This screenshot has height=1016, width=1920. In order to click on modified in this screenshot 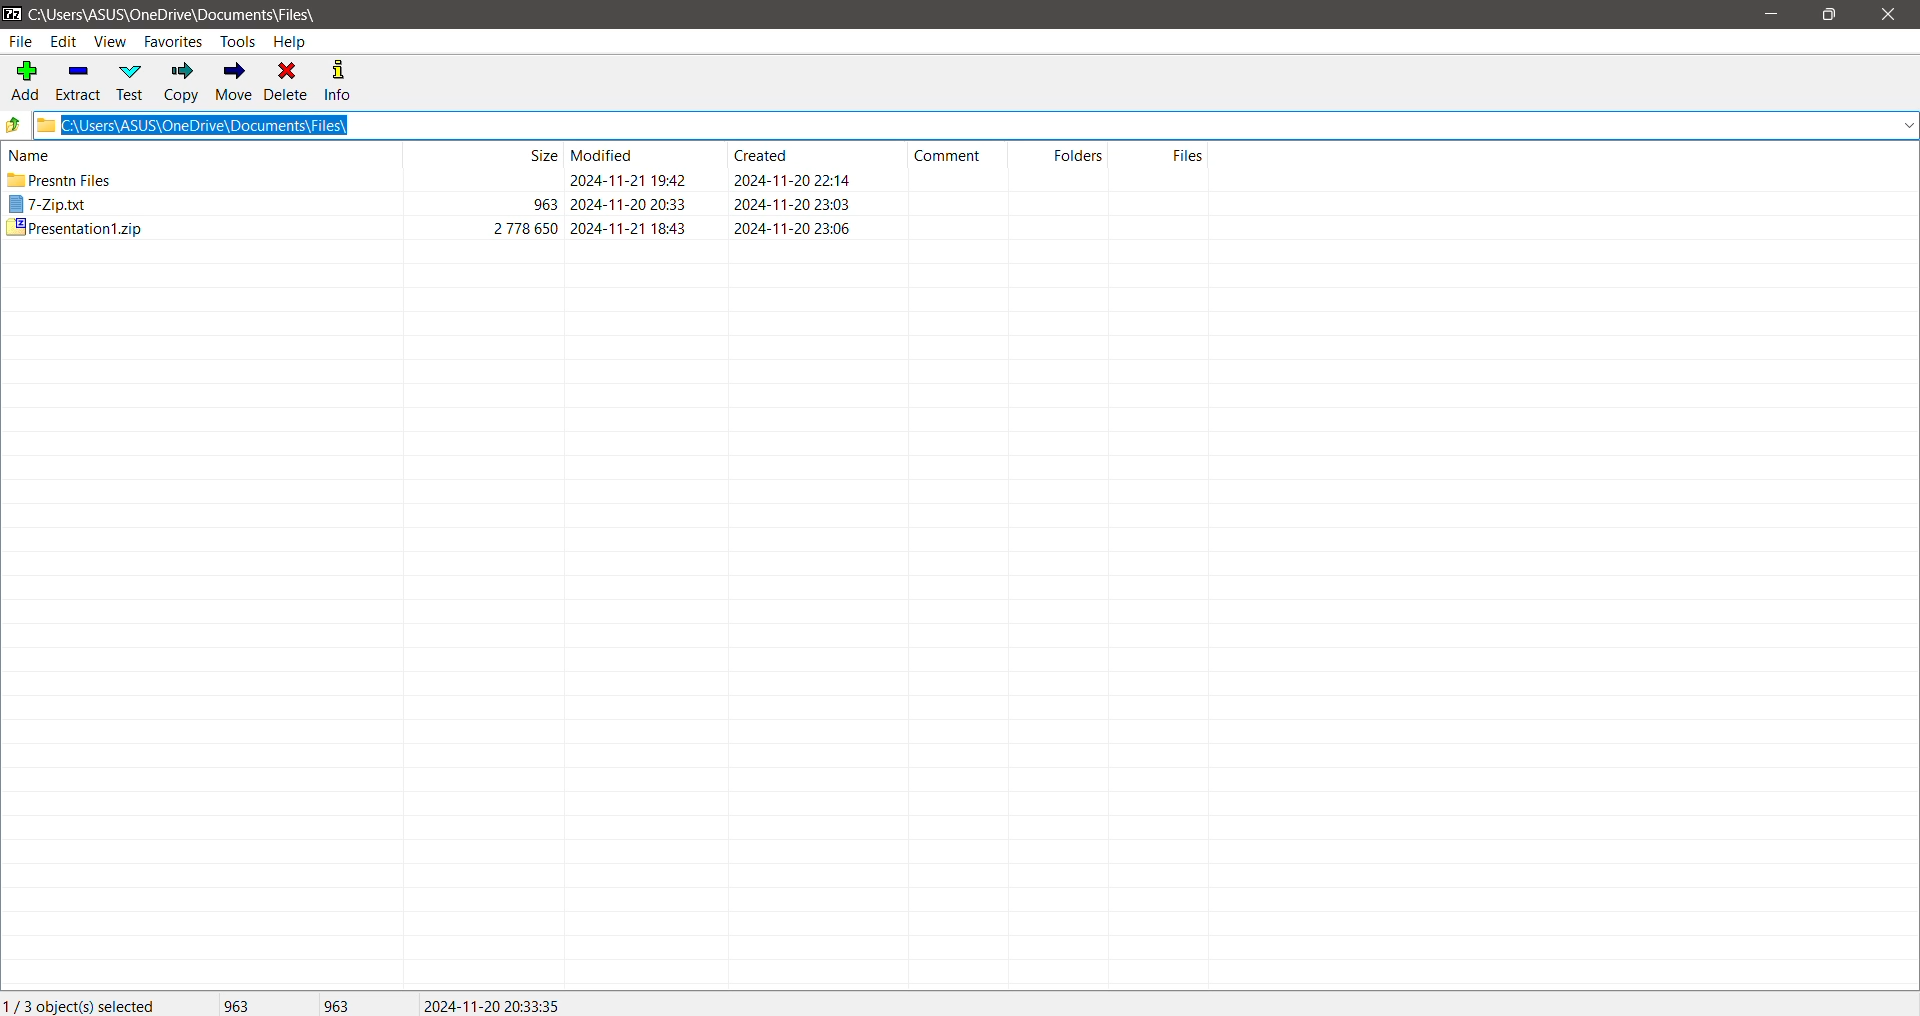, I will do `click(602, 155)`.